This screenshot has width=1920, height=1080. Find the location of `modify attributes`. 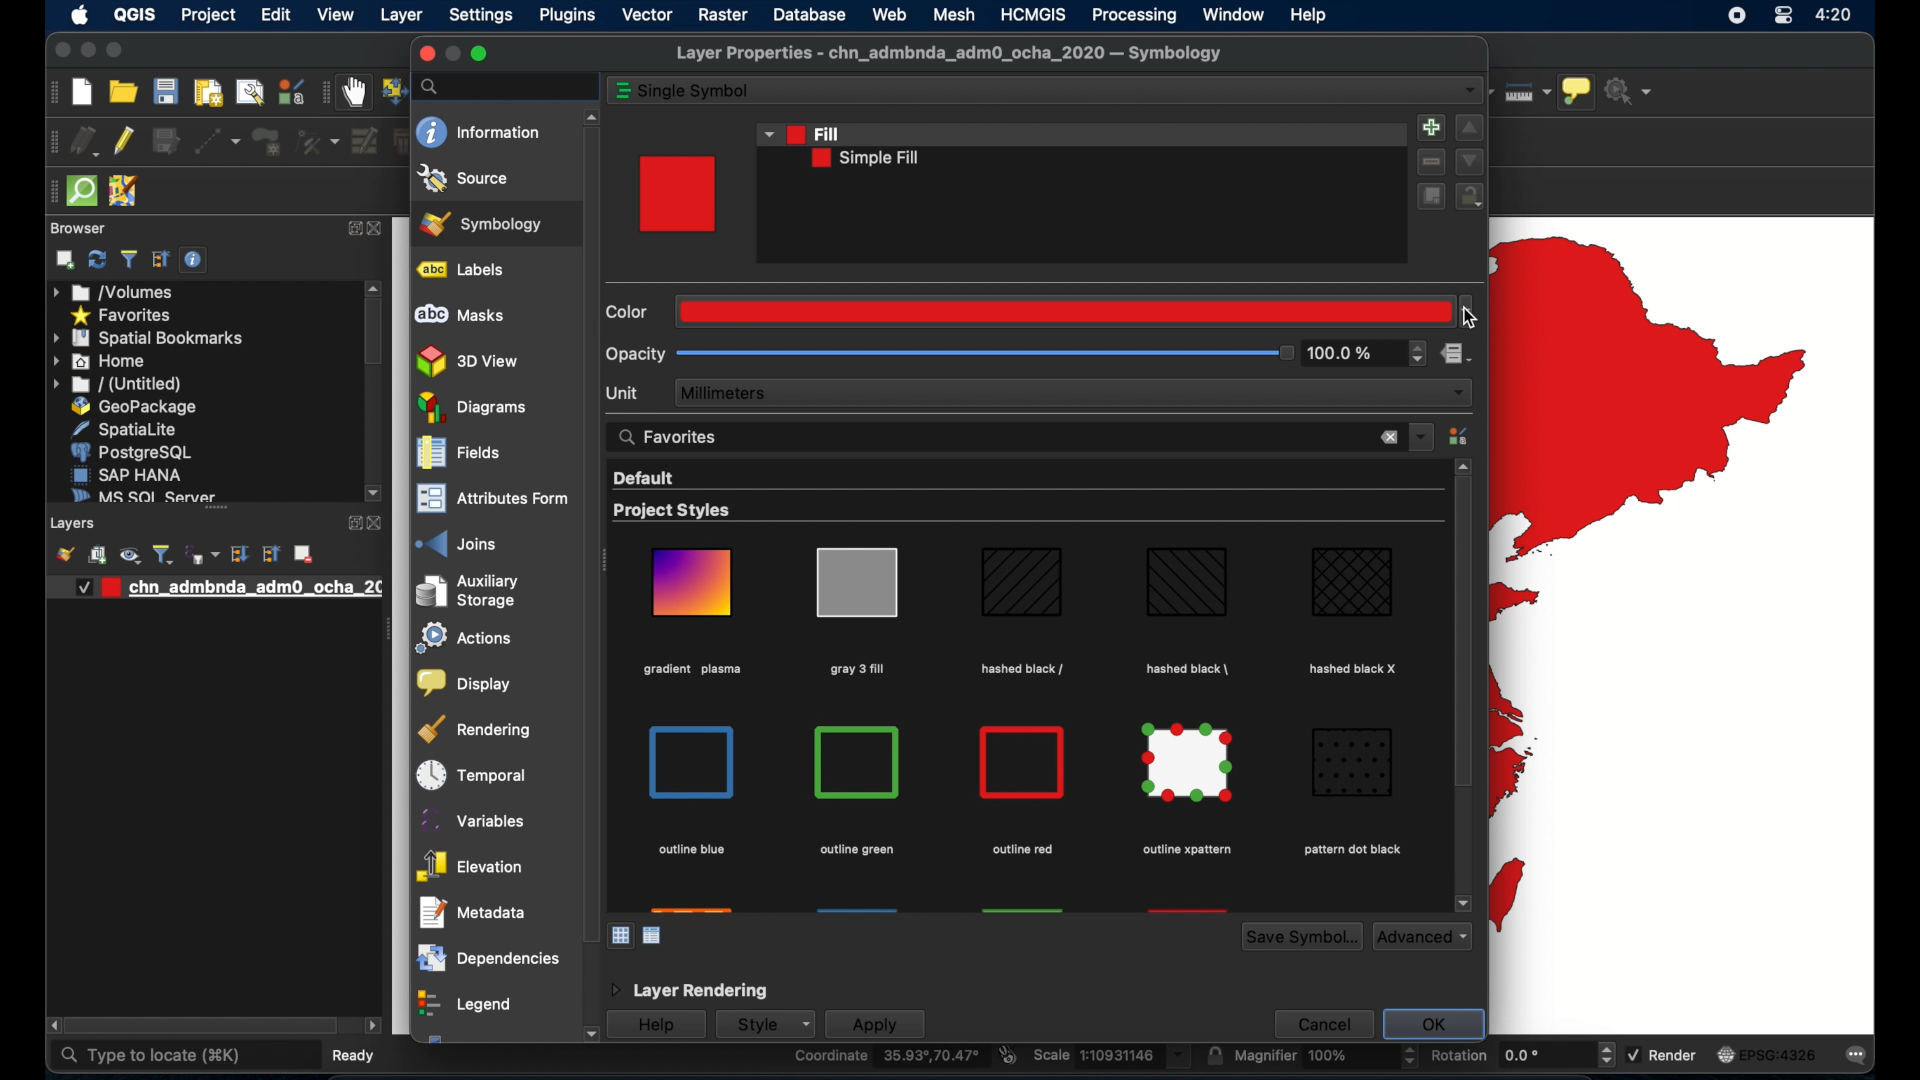

modify attributes is located at coordinates (363, 141).